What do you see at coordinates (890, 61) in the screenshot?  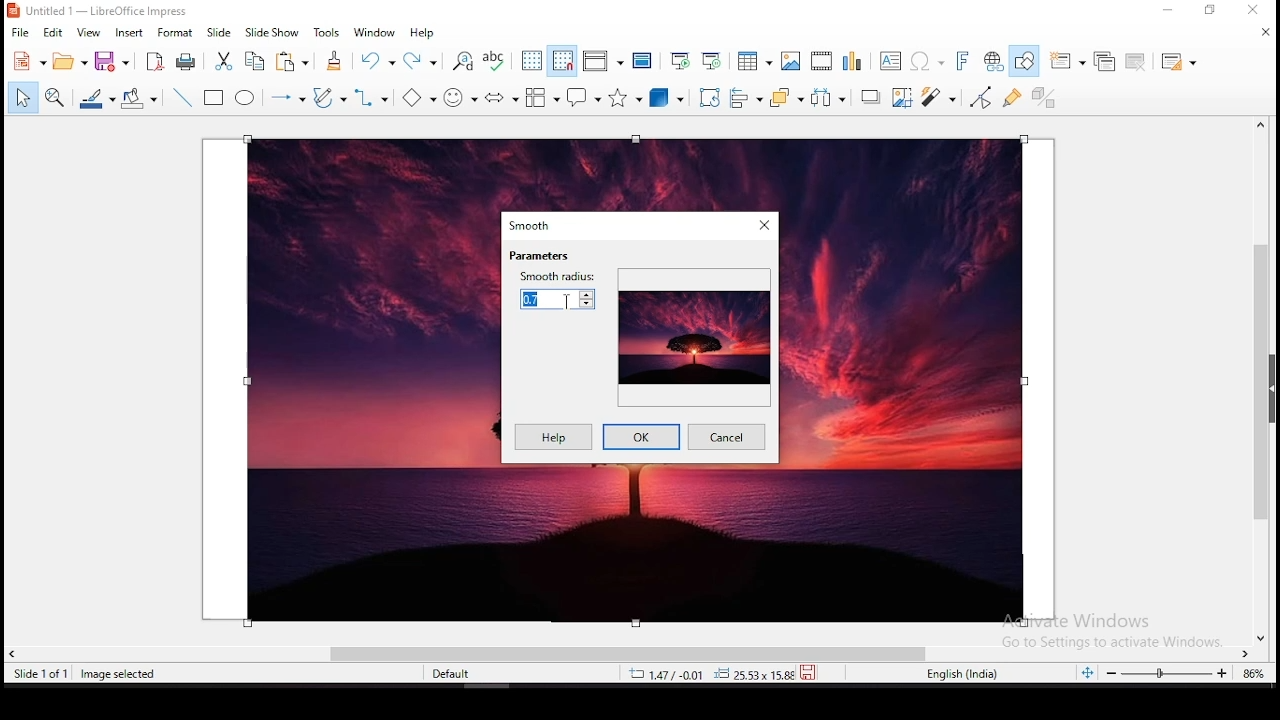 I see `text box` at bounding box center [890, 61].